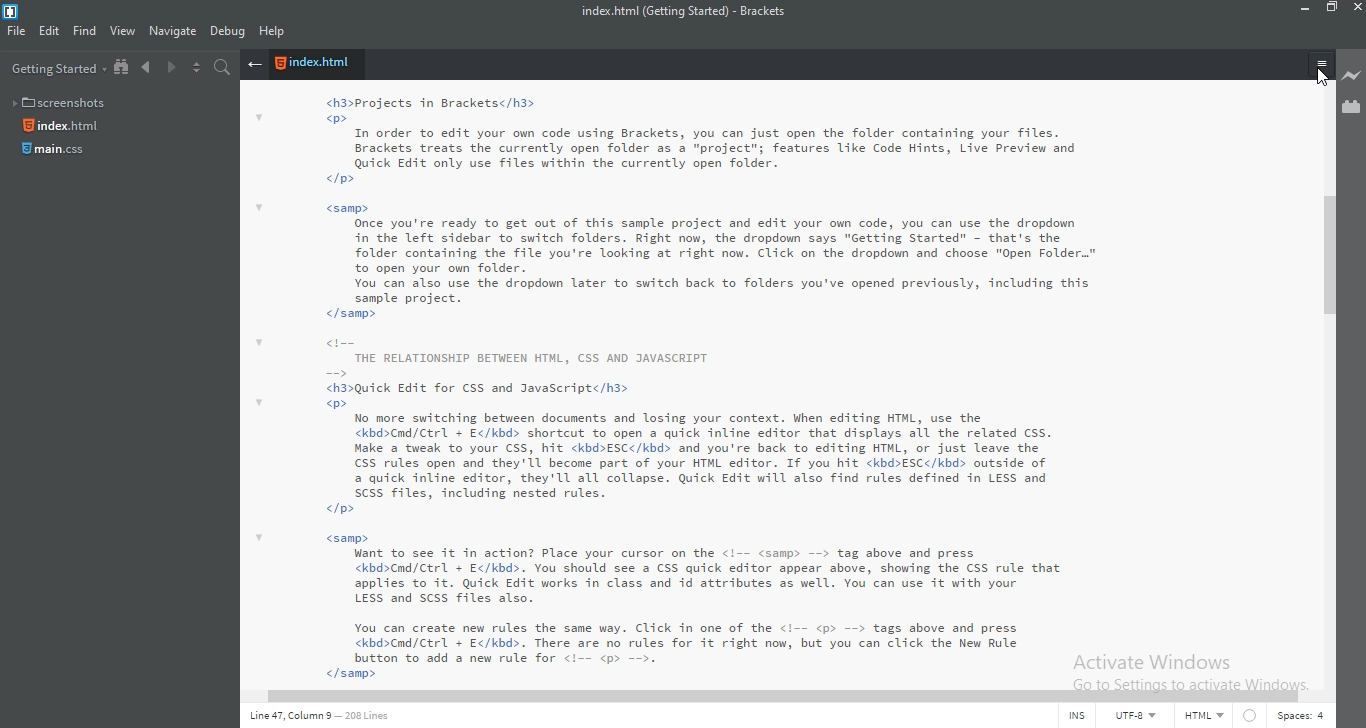  Describe the element at coordinates (84, 33) in the screenshot. I see `Find` at that location.